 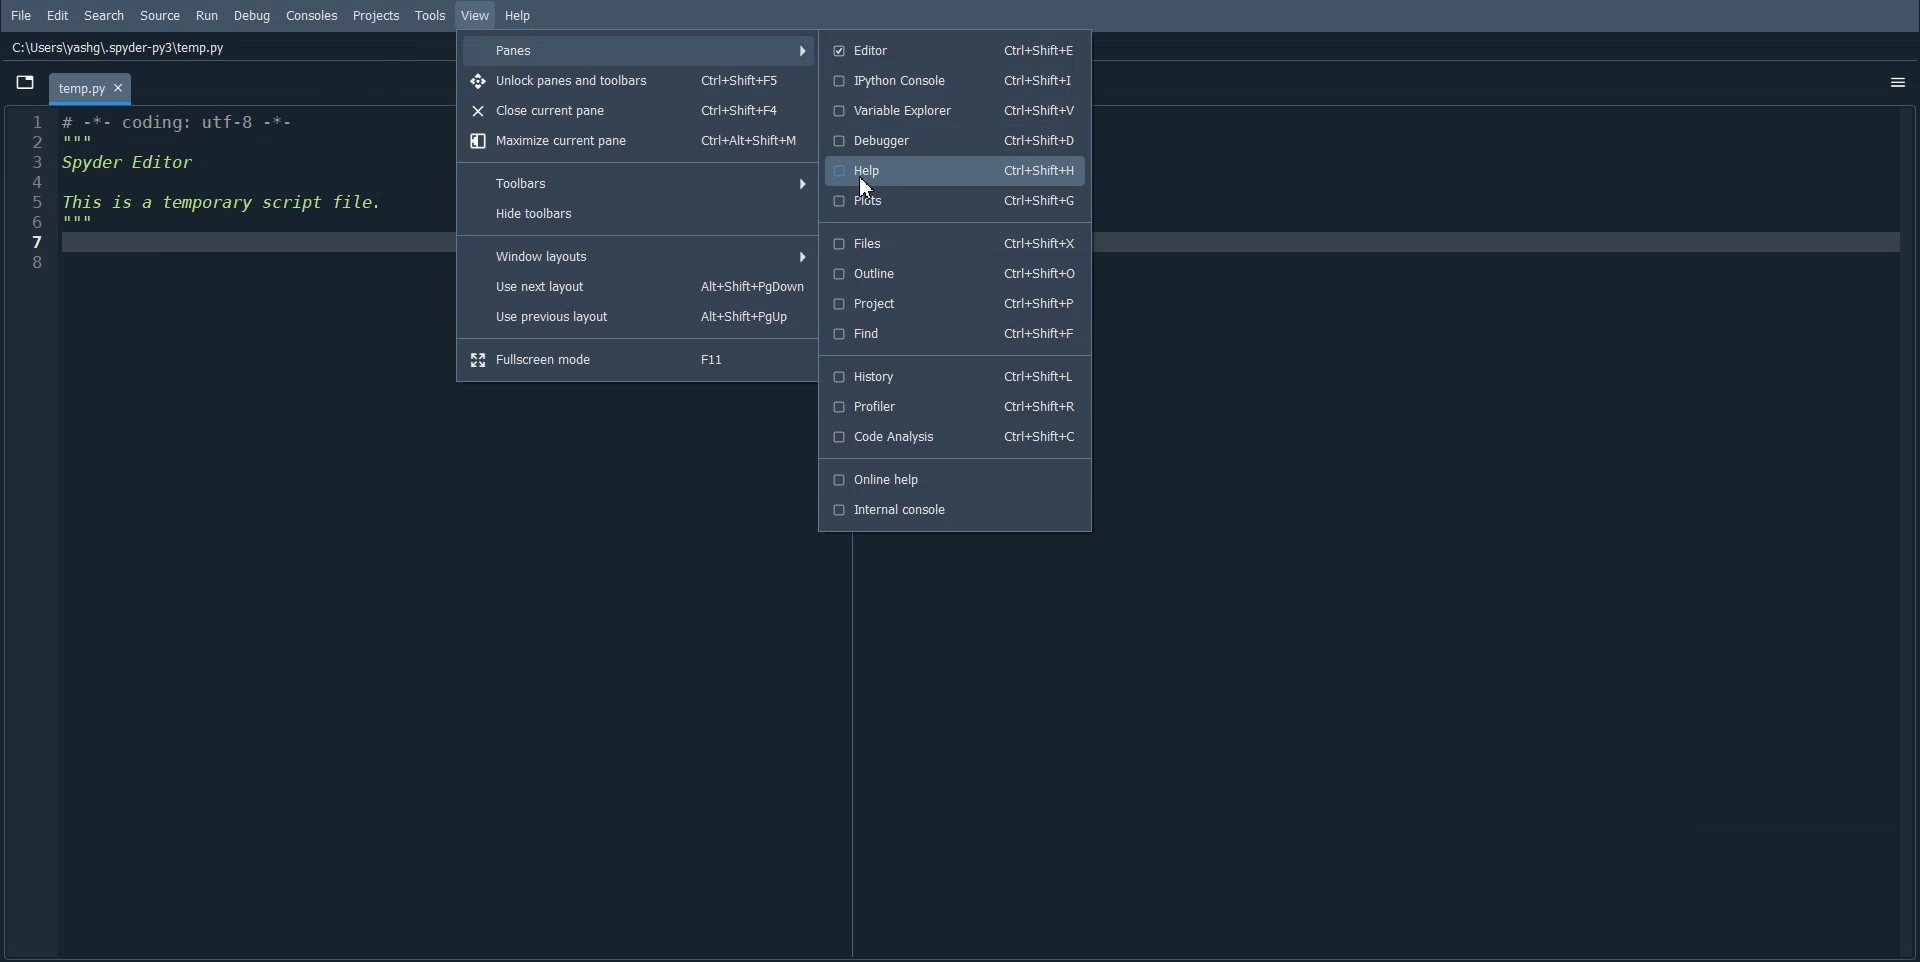 What do you see at coordinates (638, 181) in the screenshot?
I see `Toolbars` at bounding box center [638, 181].